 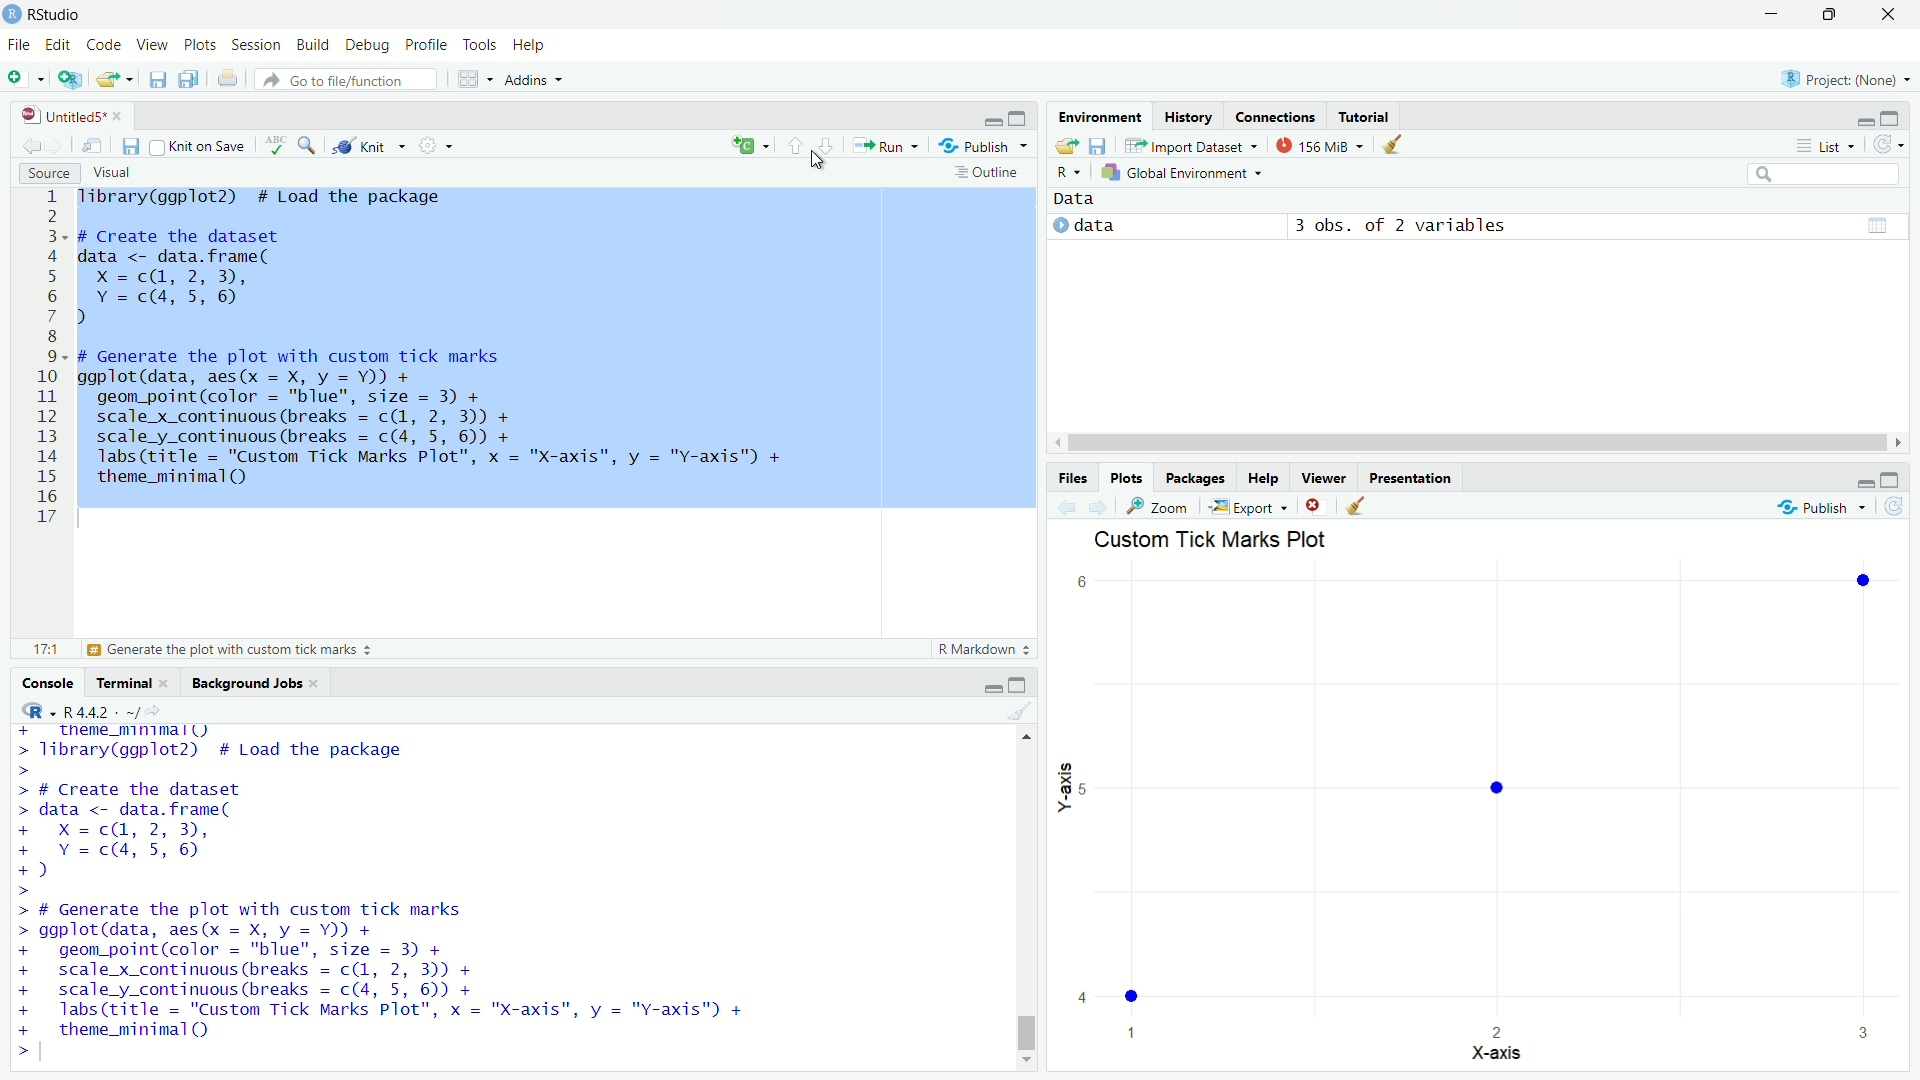 I want to click on custom tick marks plot, so click(x=1226, y=540).